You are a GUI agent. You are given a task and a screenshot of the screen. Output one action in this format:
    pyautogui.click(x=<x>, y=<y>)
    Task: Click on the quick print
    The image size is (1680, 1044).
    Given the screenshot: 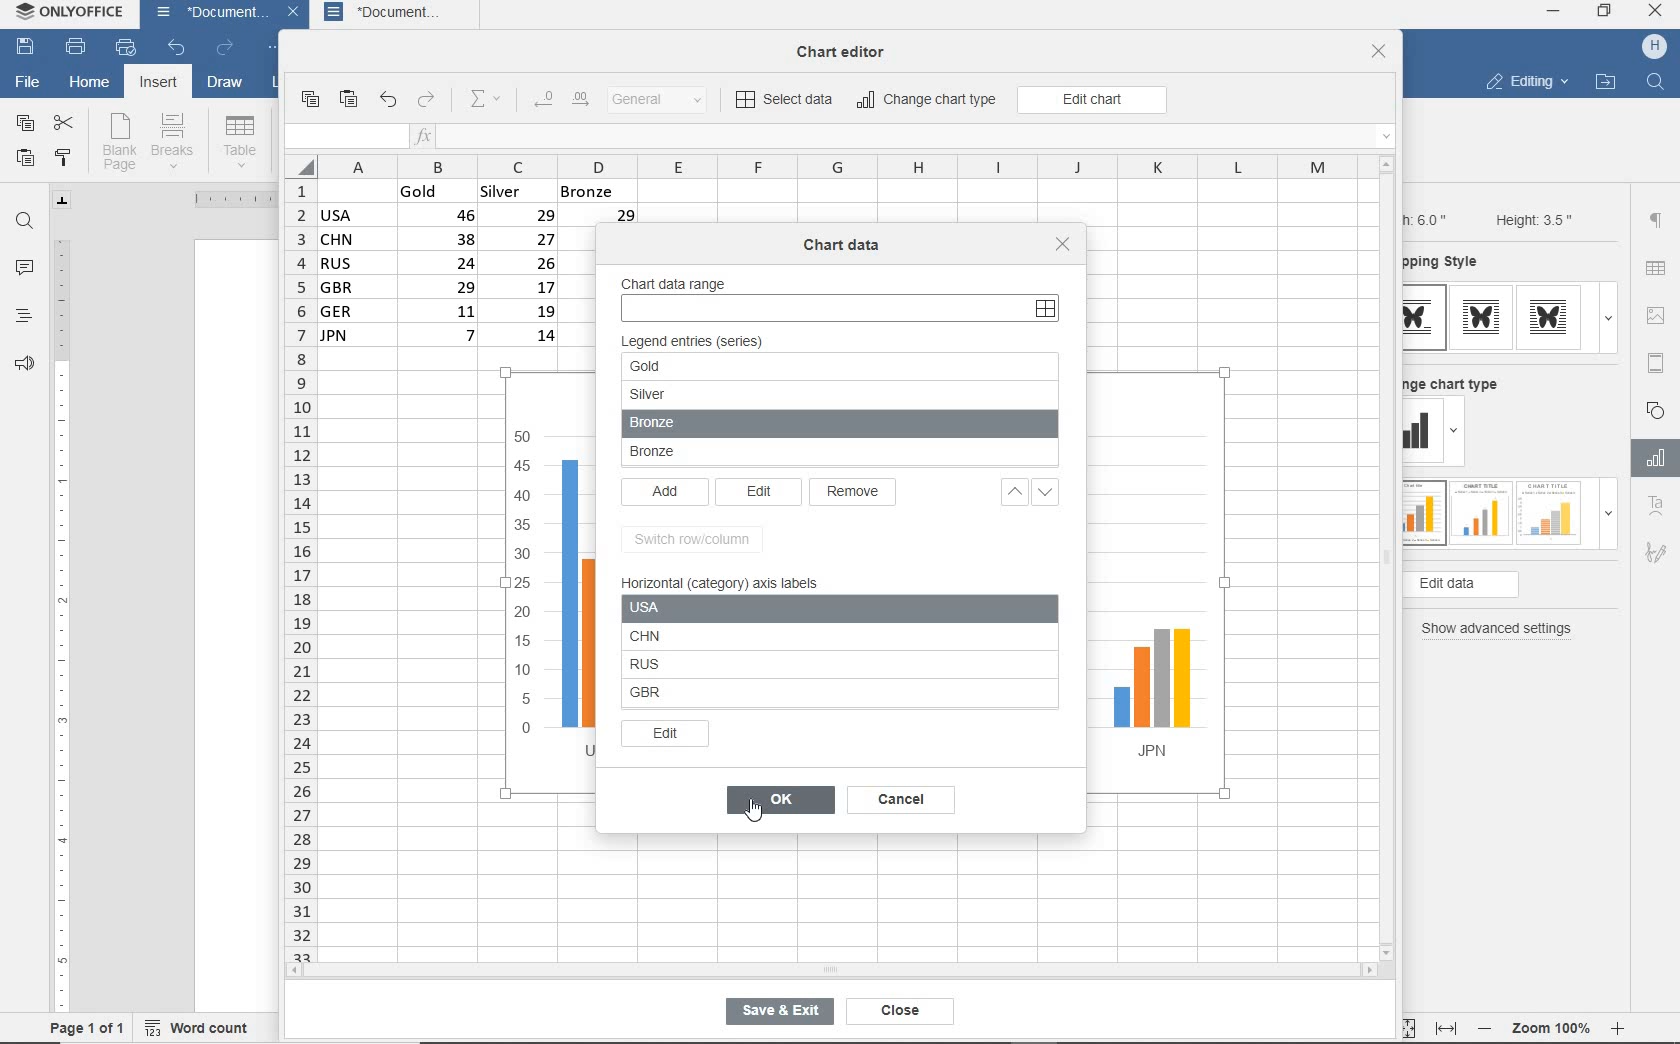 What is the action you would take?
    pyautogui.click(x=124, y=48)
    